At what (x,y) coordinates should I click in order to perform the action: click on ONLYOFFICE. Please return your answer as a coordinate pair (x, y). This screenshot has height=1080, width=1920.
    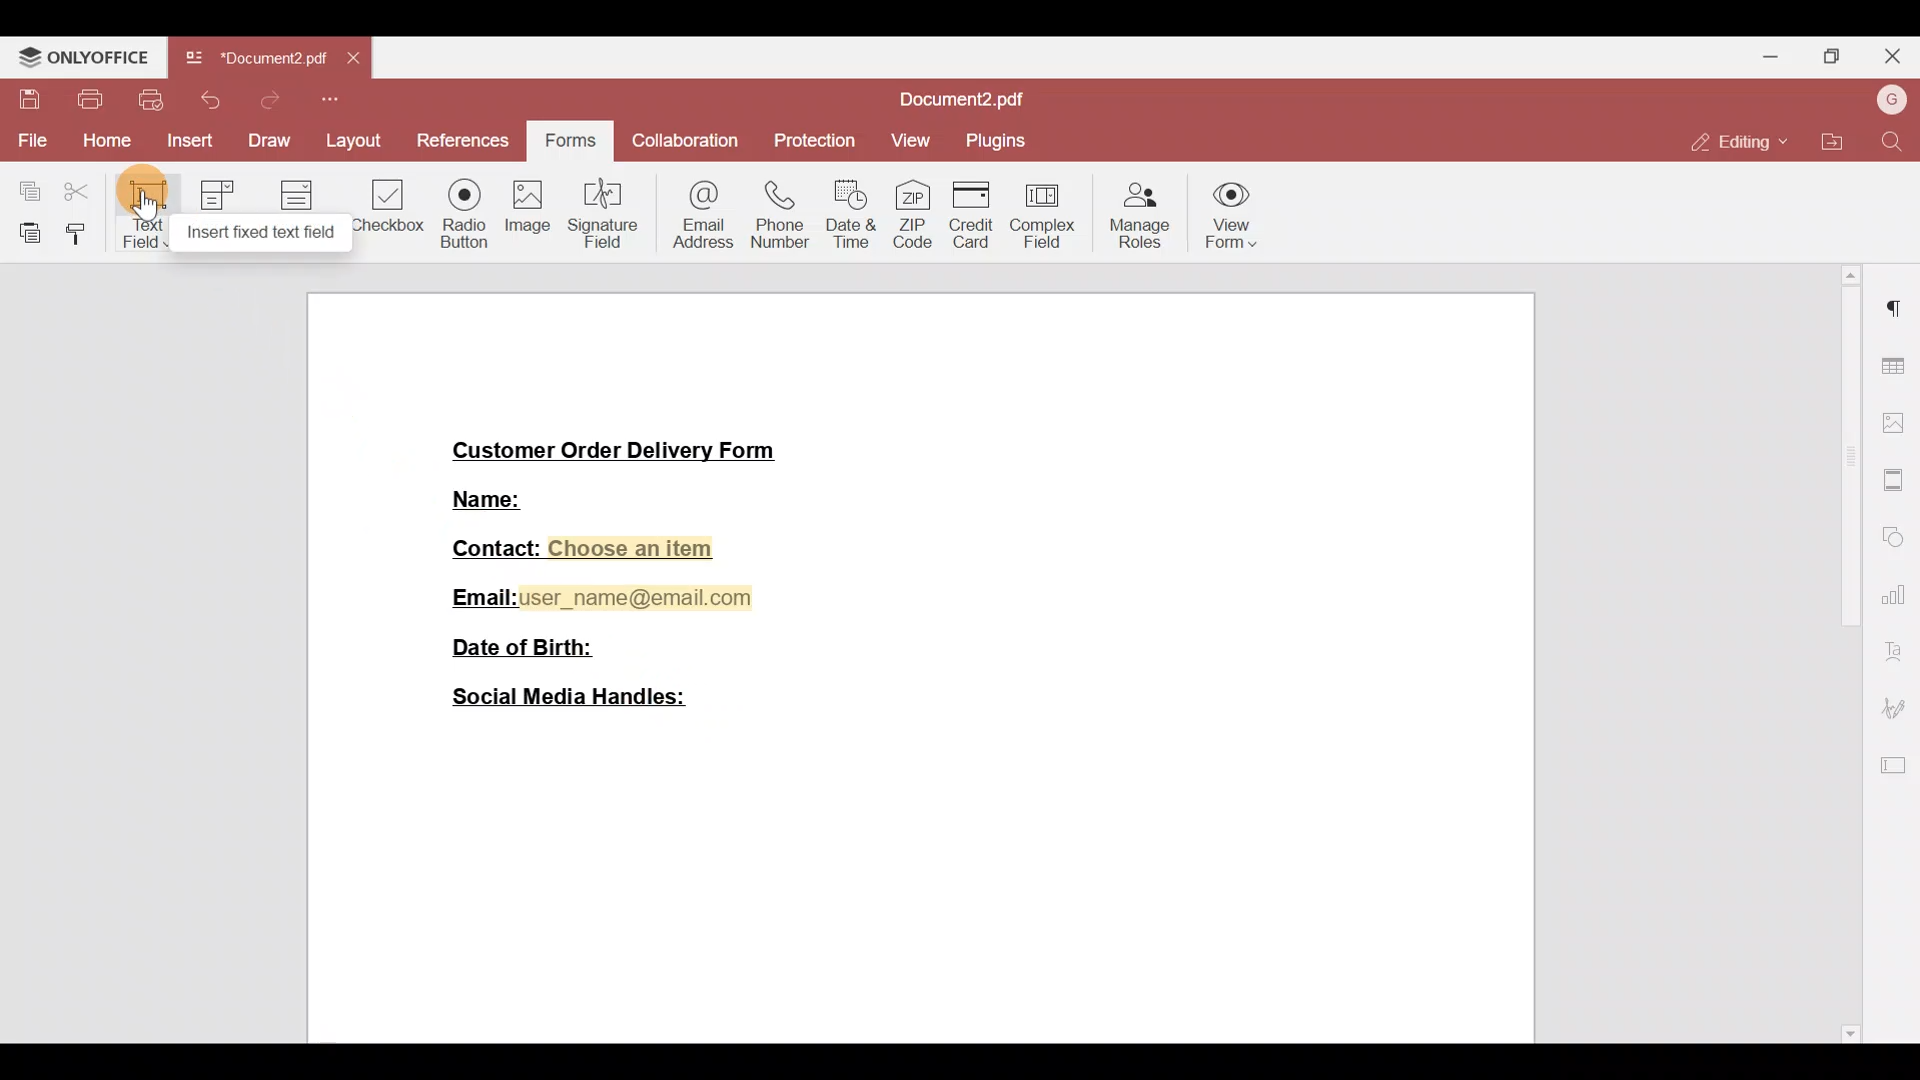
    Looking at the image, I should click on (84, 56).